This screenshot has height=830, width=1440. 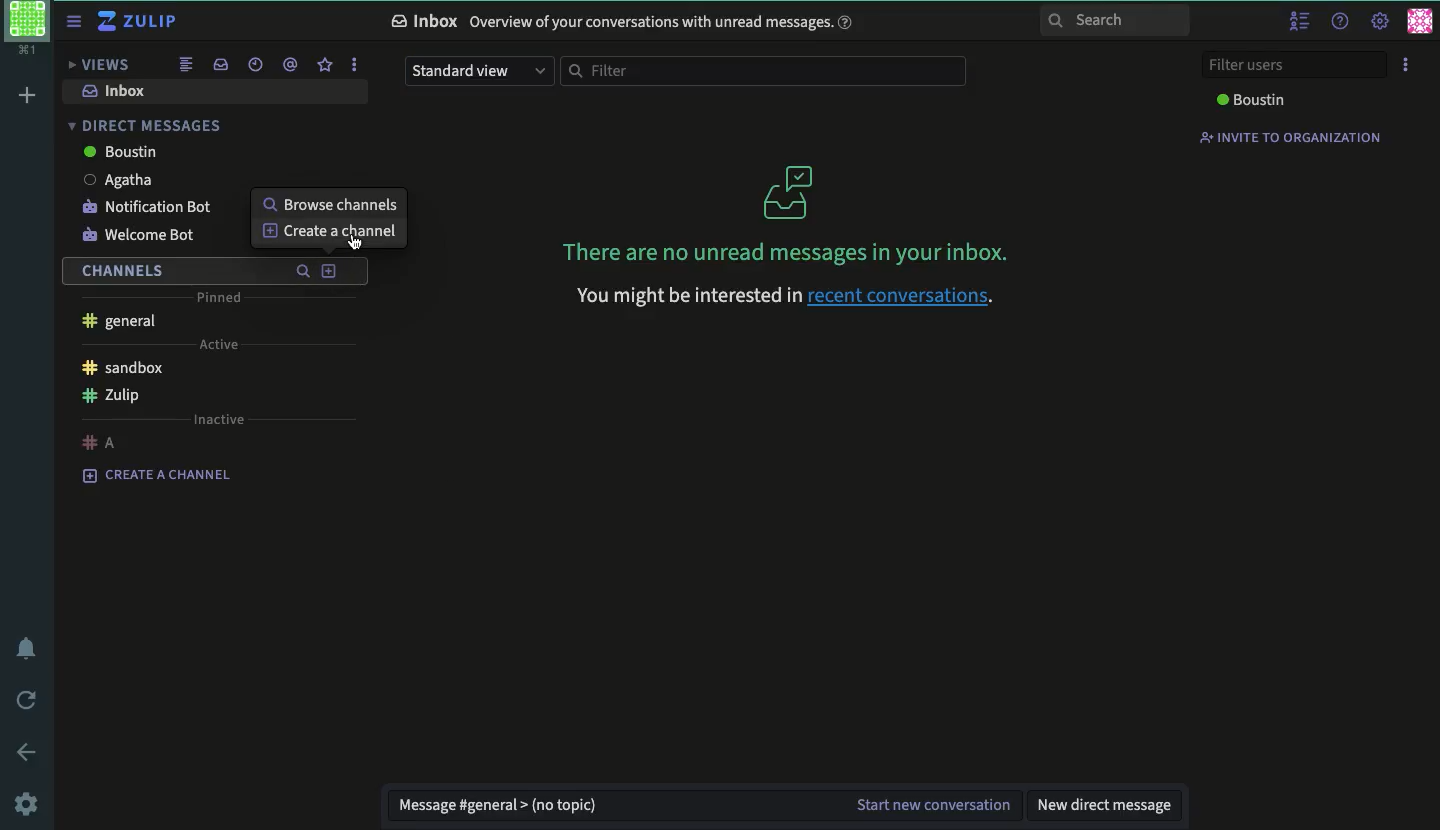 I want to click on welcome bot, so click(x=140, y=238).